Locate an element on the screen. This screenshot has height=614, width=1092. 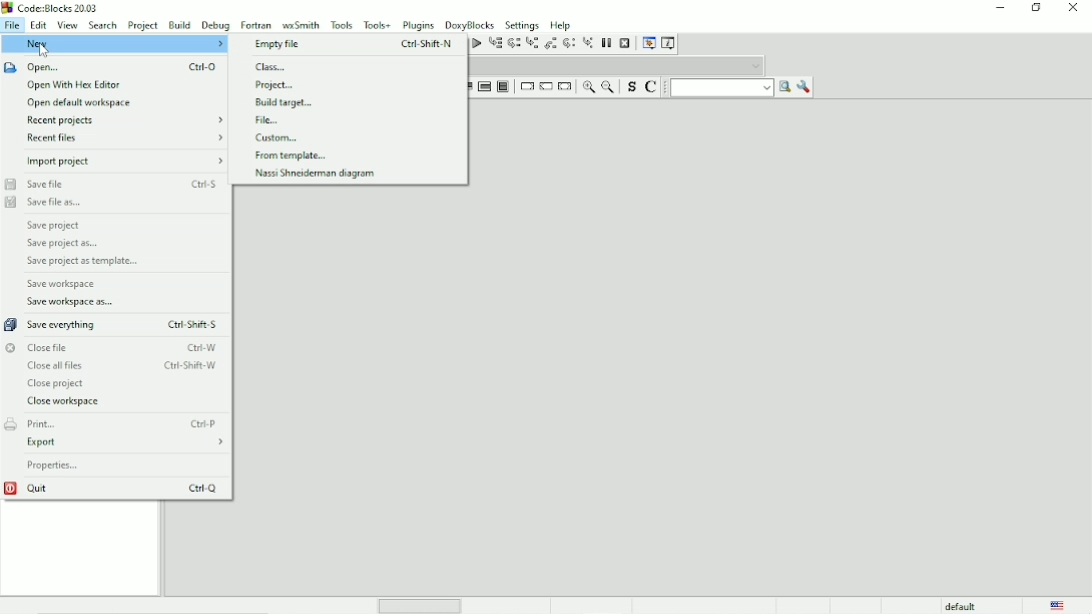
Build target is located at coordinates (289, 102).